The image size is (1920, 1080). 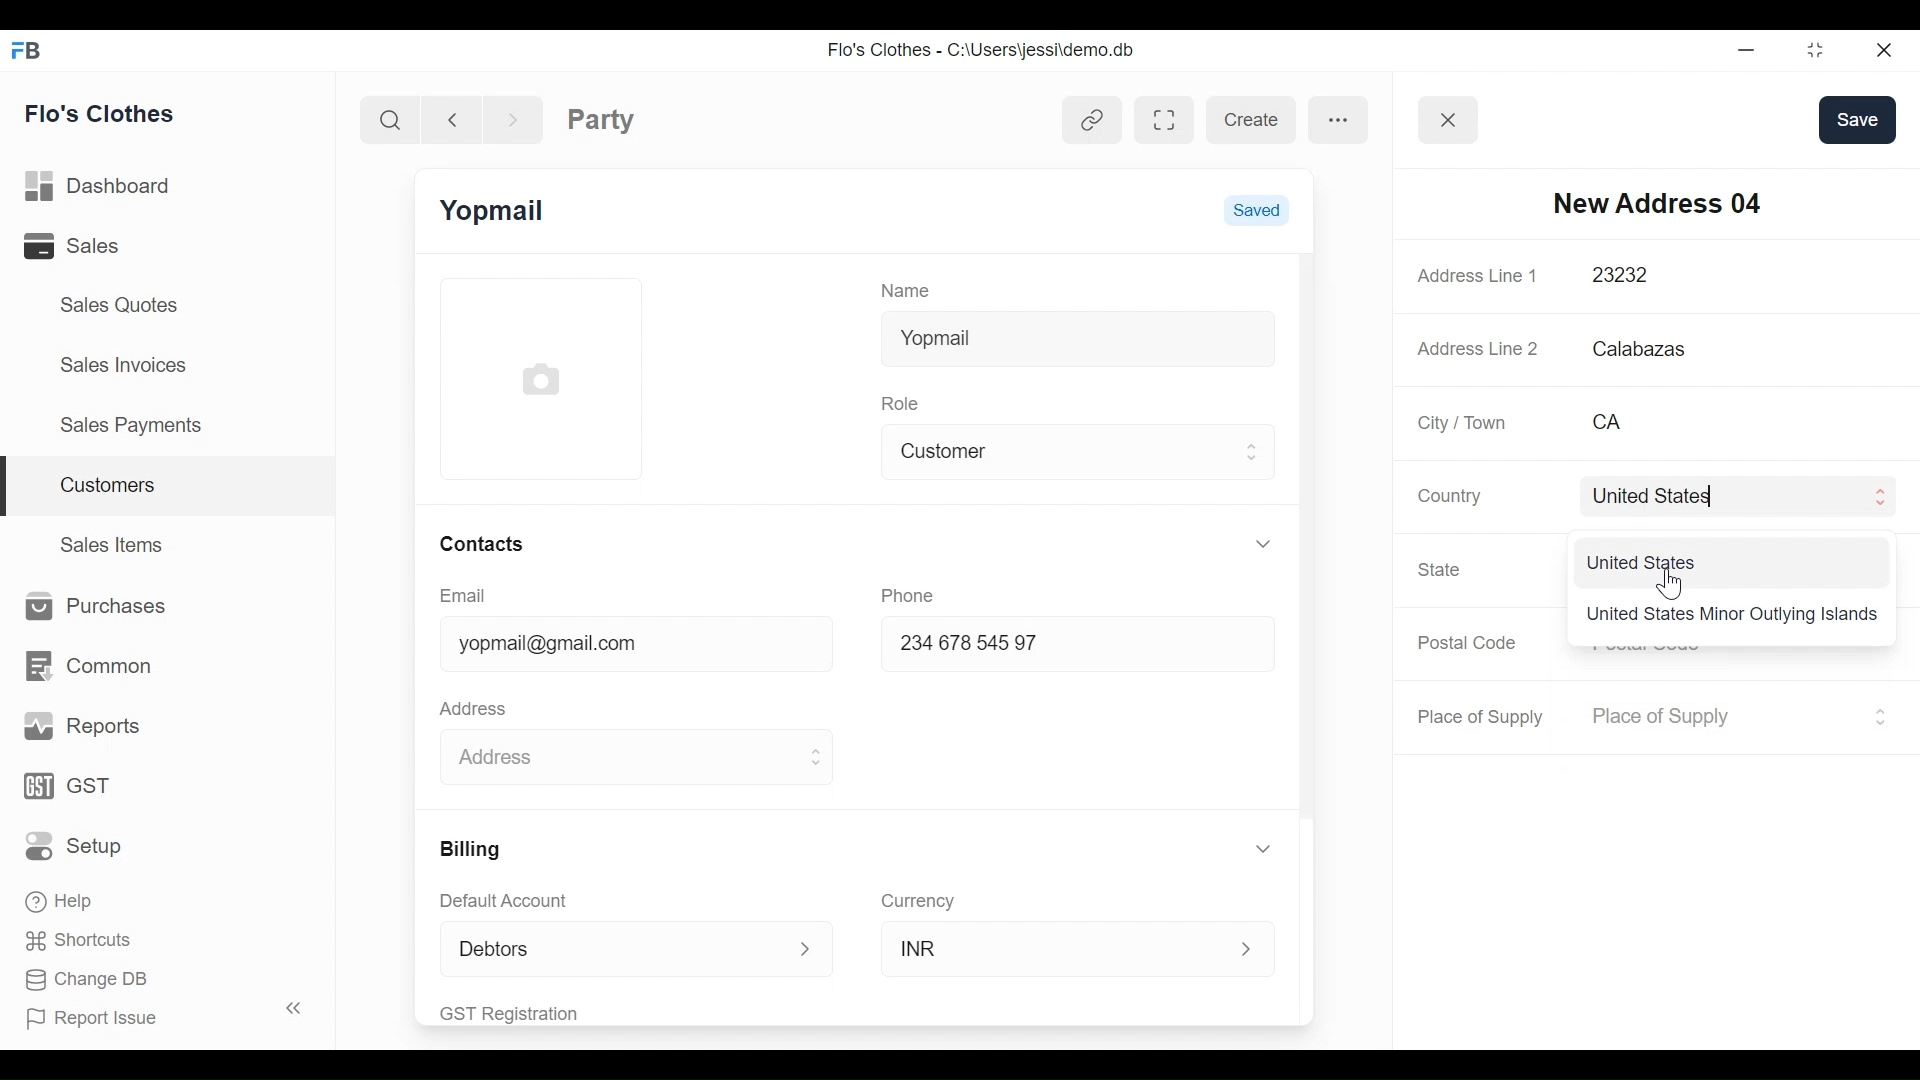 I want to click on Customers, so click(x=170, y=487).